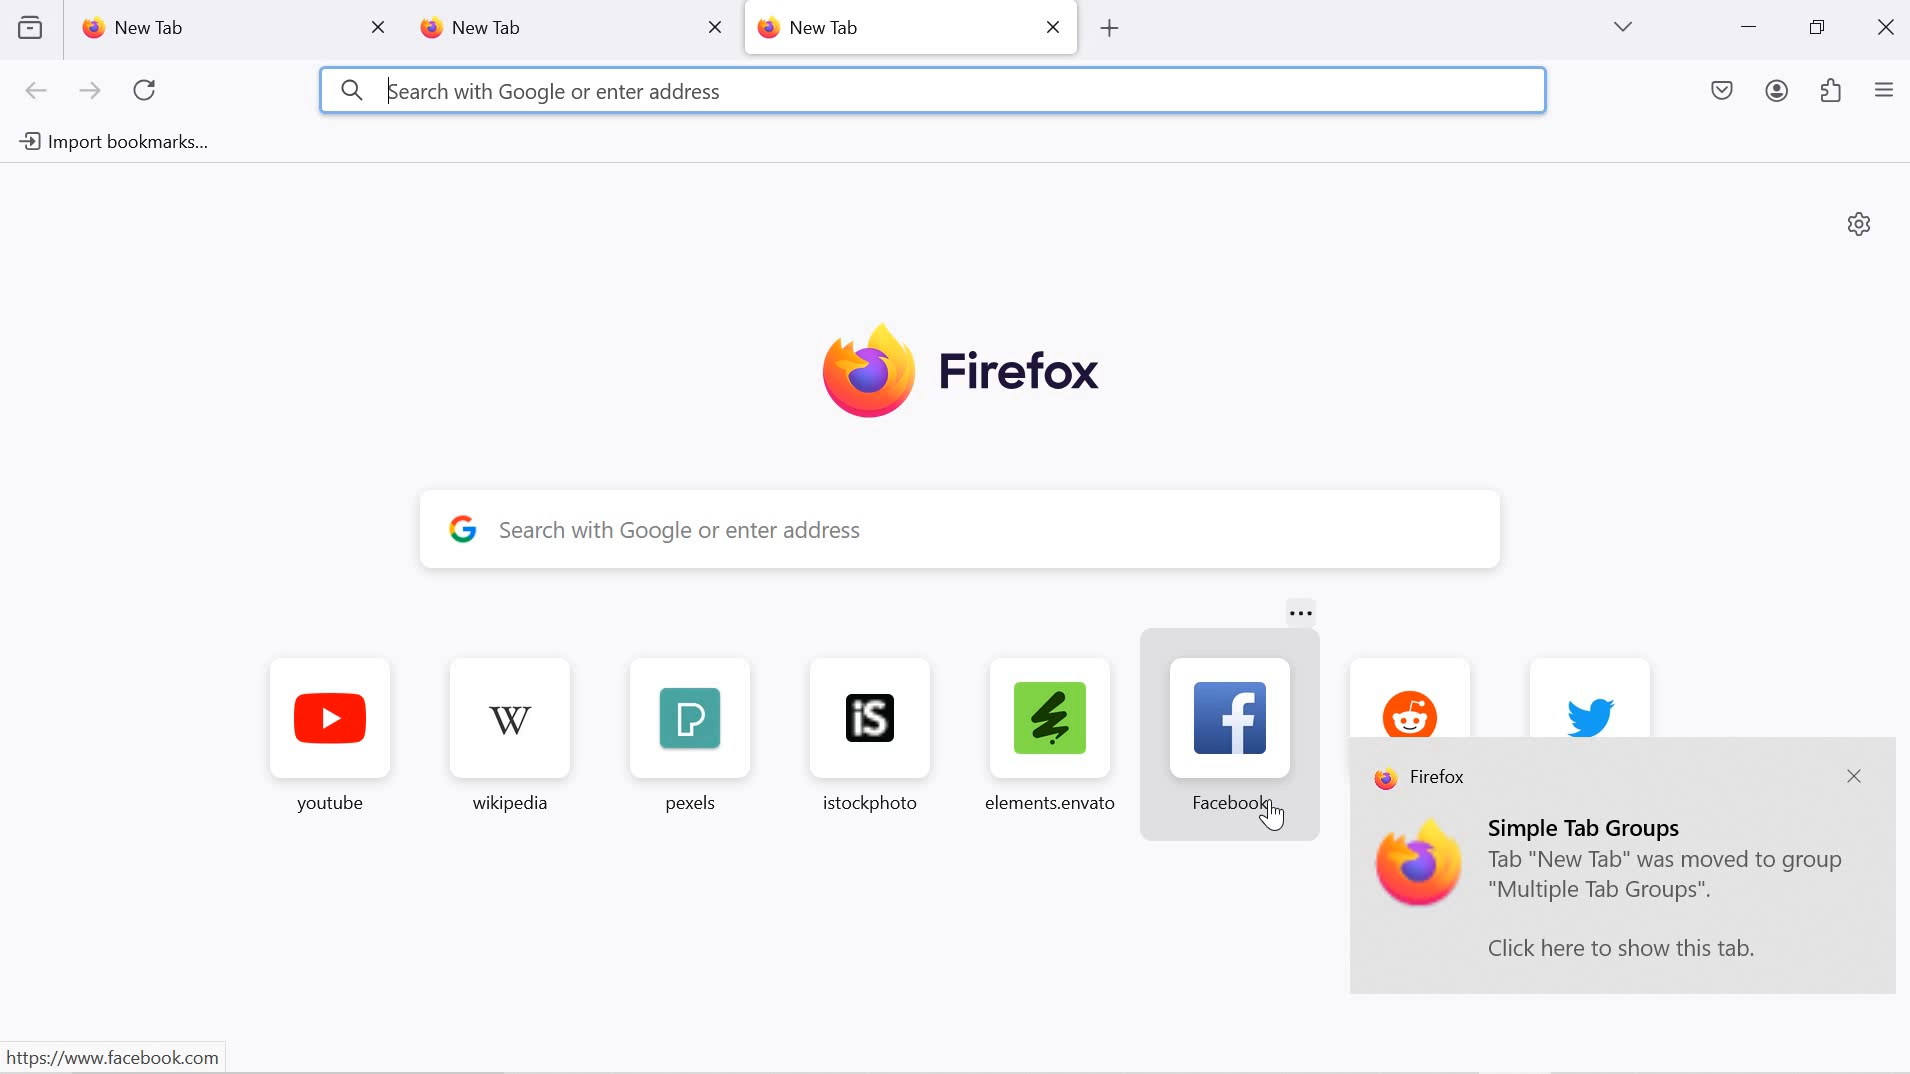  I want to click on new tab, so click(889, 26).